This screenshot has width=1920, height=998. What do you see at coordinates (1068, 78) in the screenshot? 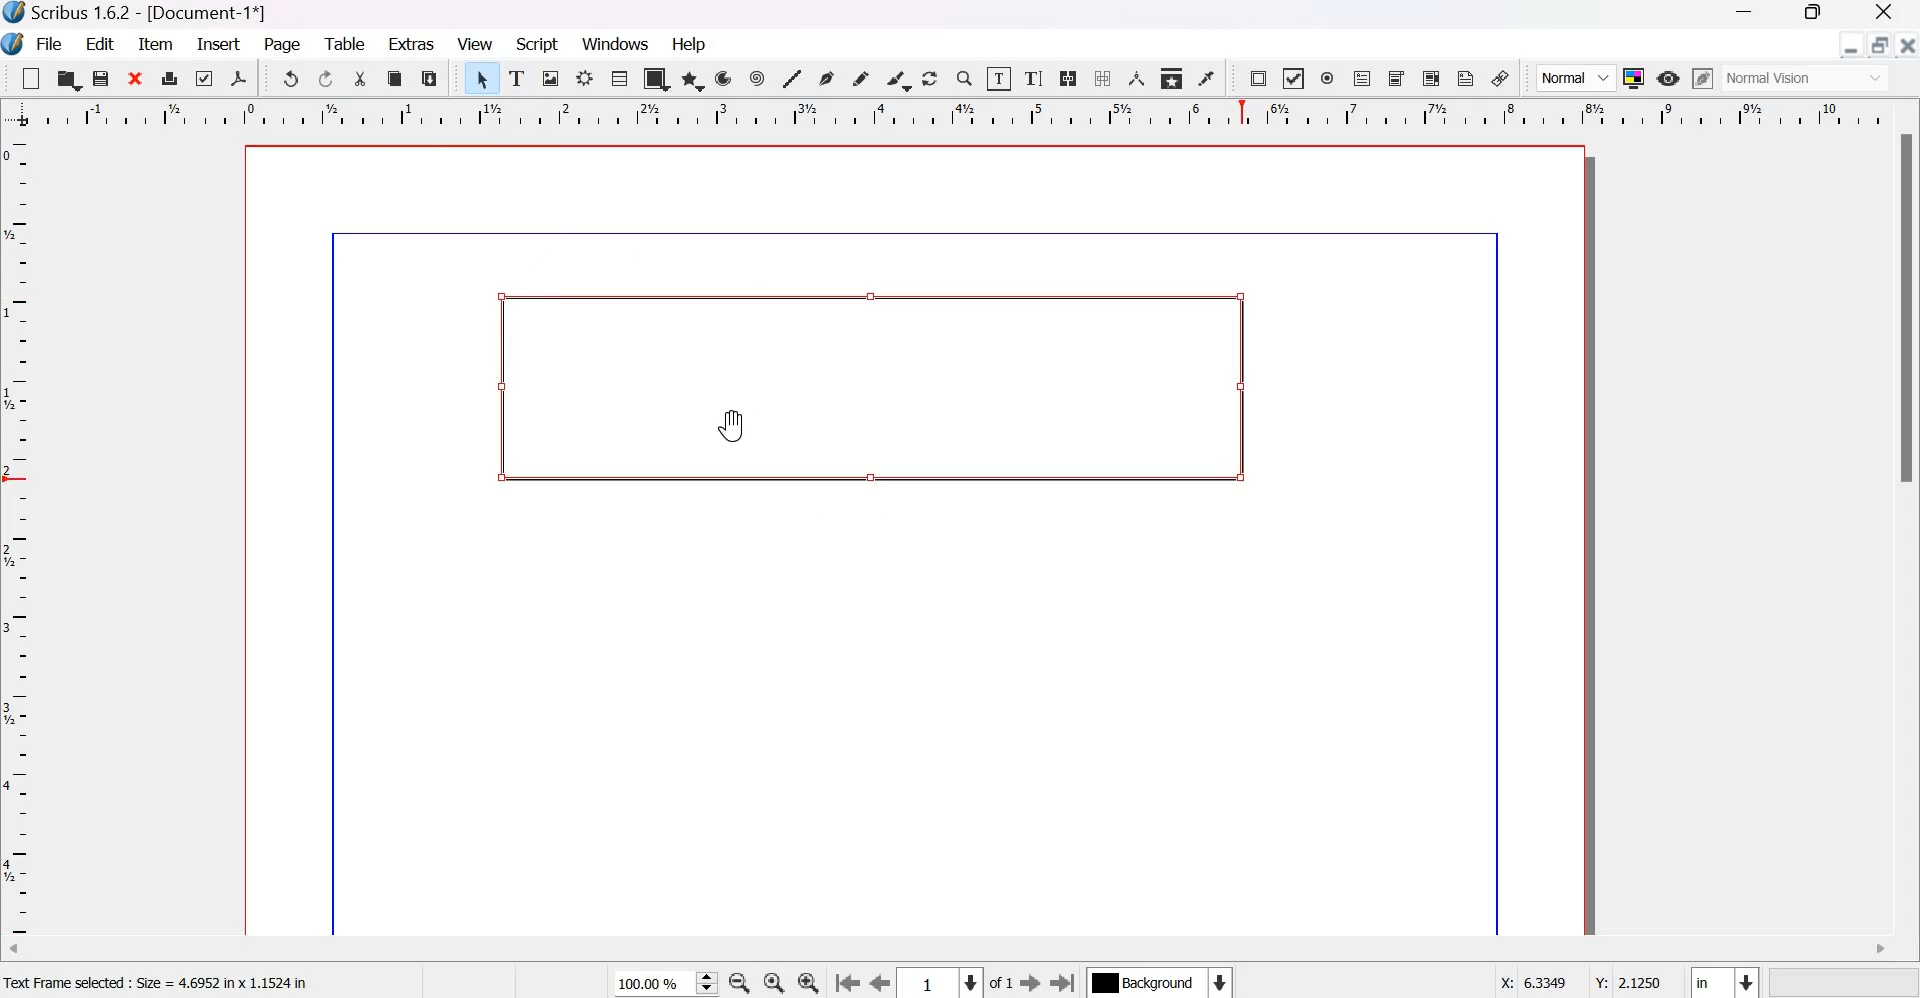
I see `Link text frames` at bounding box center [1068, 78].